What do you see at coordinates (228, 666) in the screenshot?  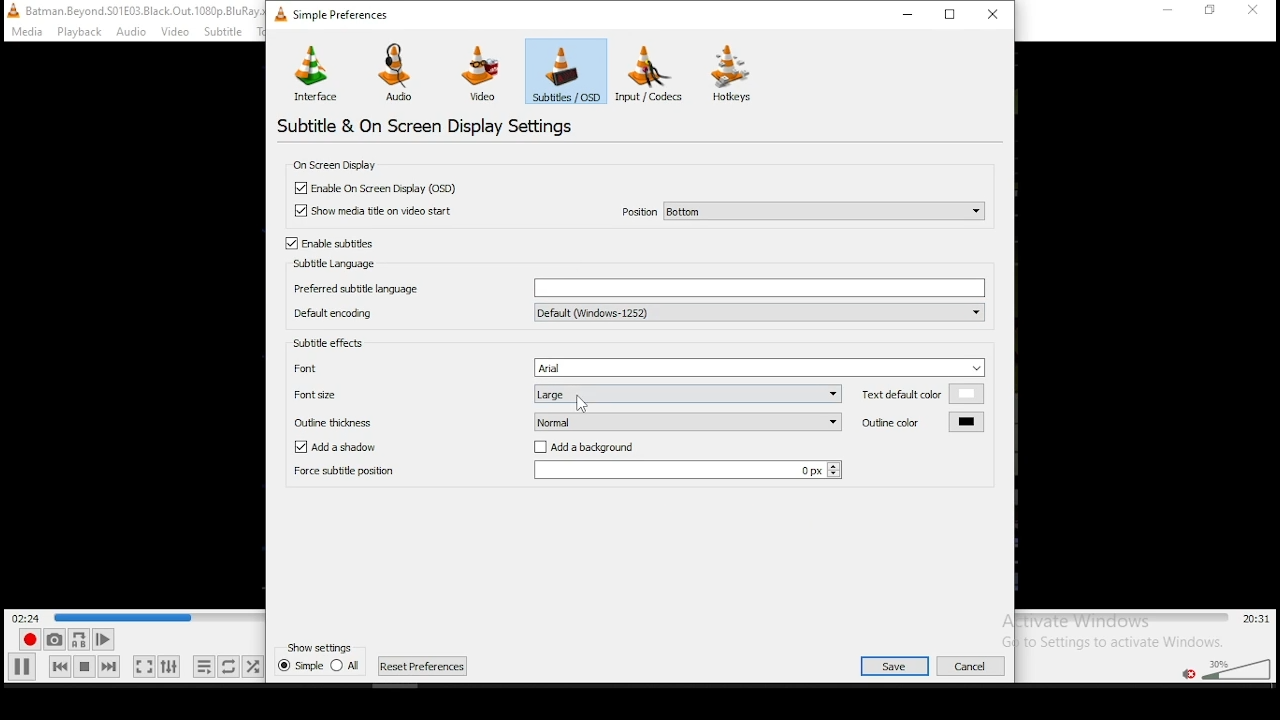 I see `toggle between loop all, loop one, and no loop` at bounding box center [228, 666].